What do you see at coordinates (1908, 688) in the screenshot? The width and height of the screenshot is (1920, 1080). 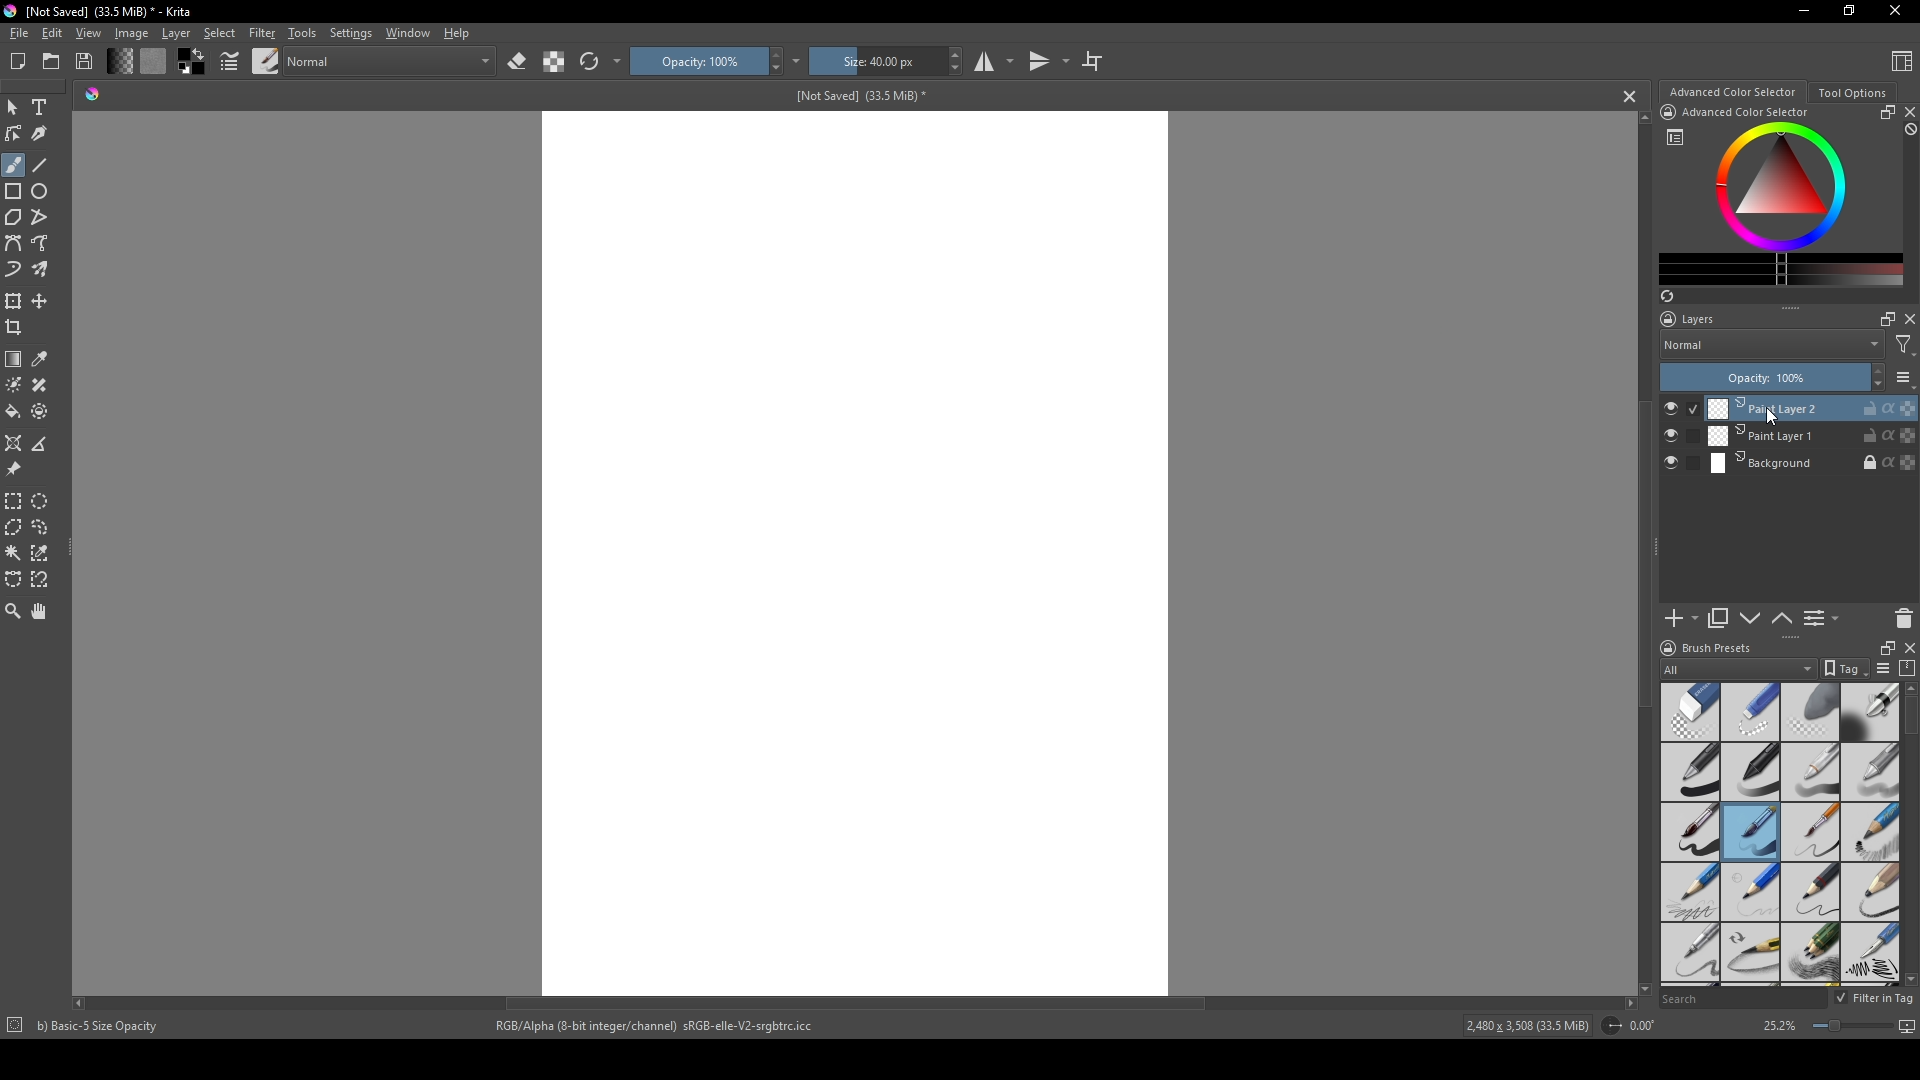 I see `scroll up` at bounding box center [1908, 688].